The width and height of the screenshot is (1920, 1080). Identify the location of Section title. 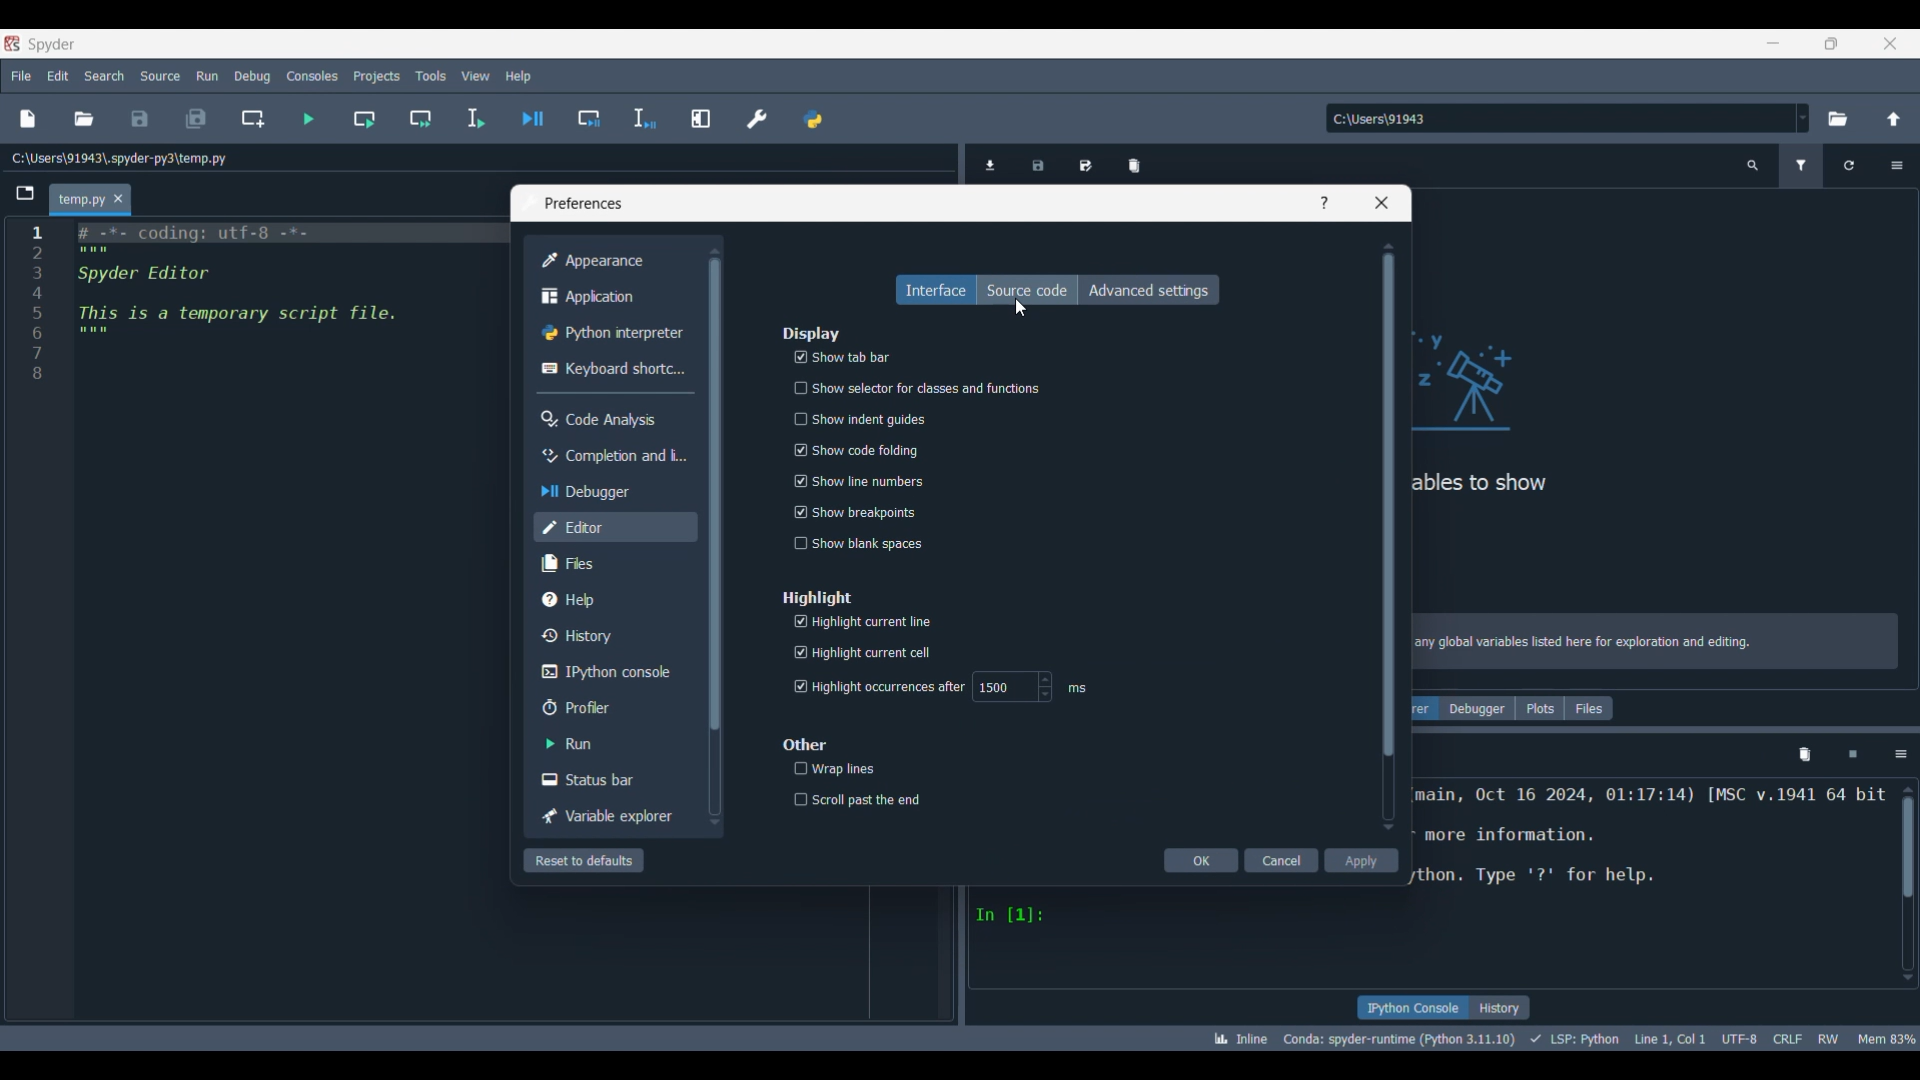
(819, 598).